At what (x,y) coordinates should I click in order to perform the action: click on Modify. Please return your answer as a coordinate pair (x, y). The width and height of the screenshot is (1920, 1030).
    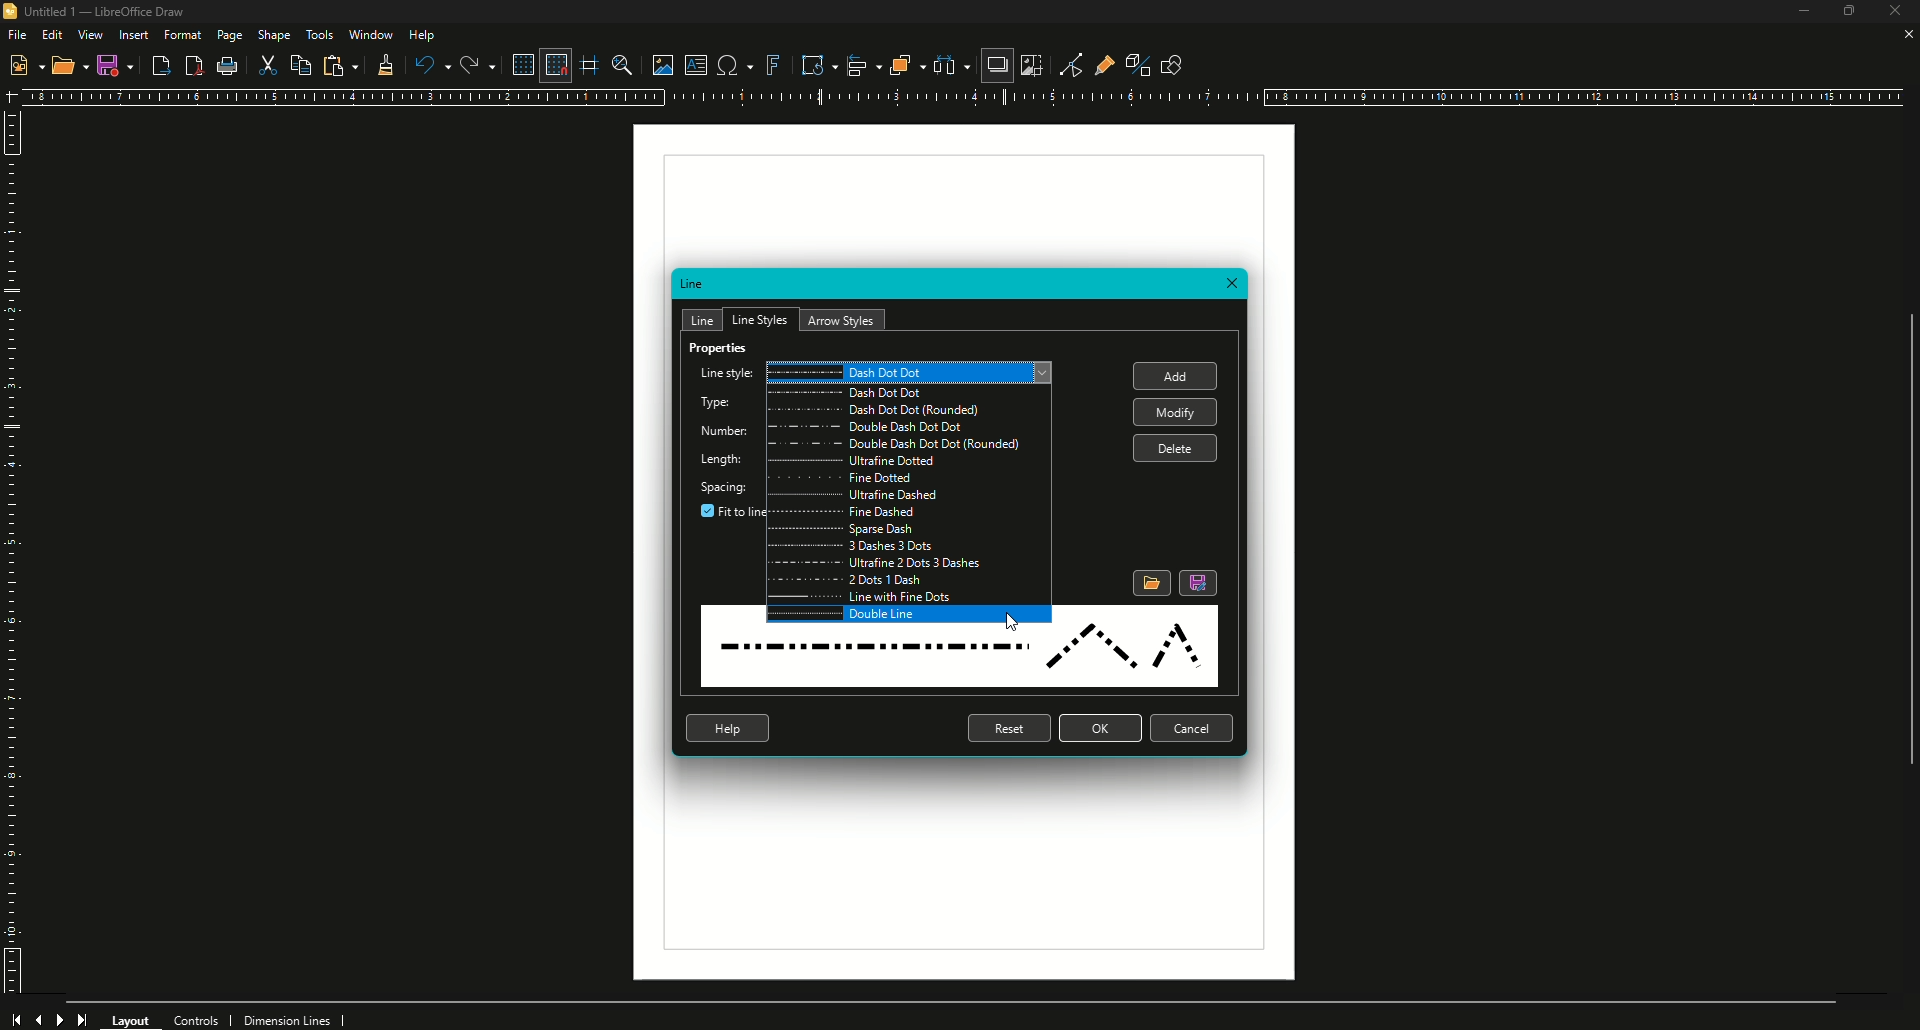
    Looking at the image, I should click on (1173, 412).